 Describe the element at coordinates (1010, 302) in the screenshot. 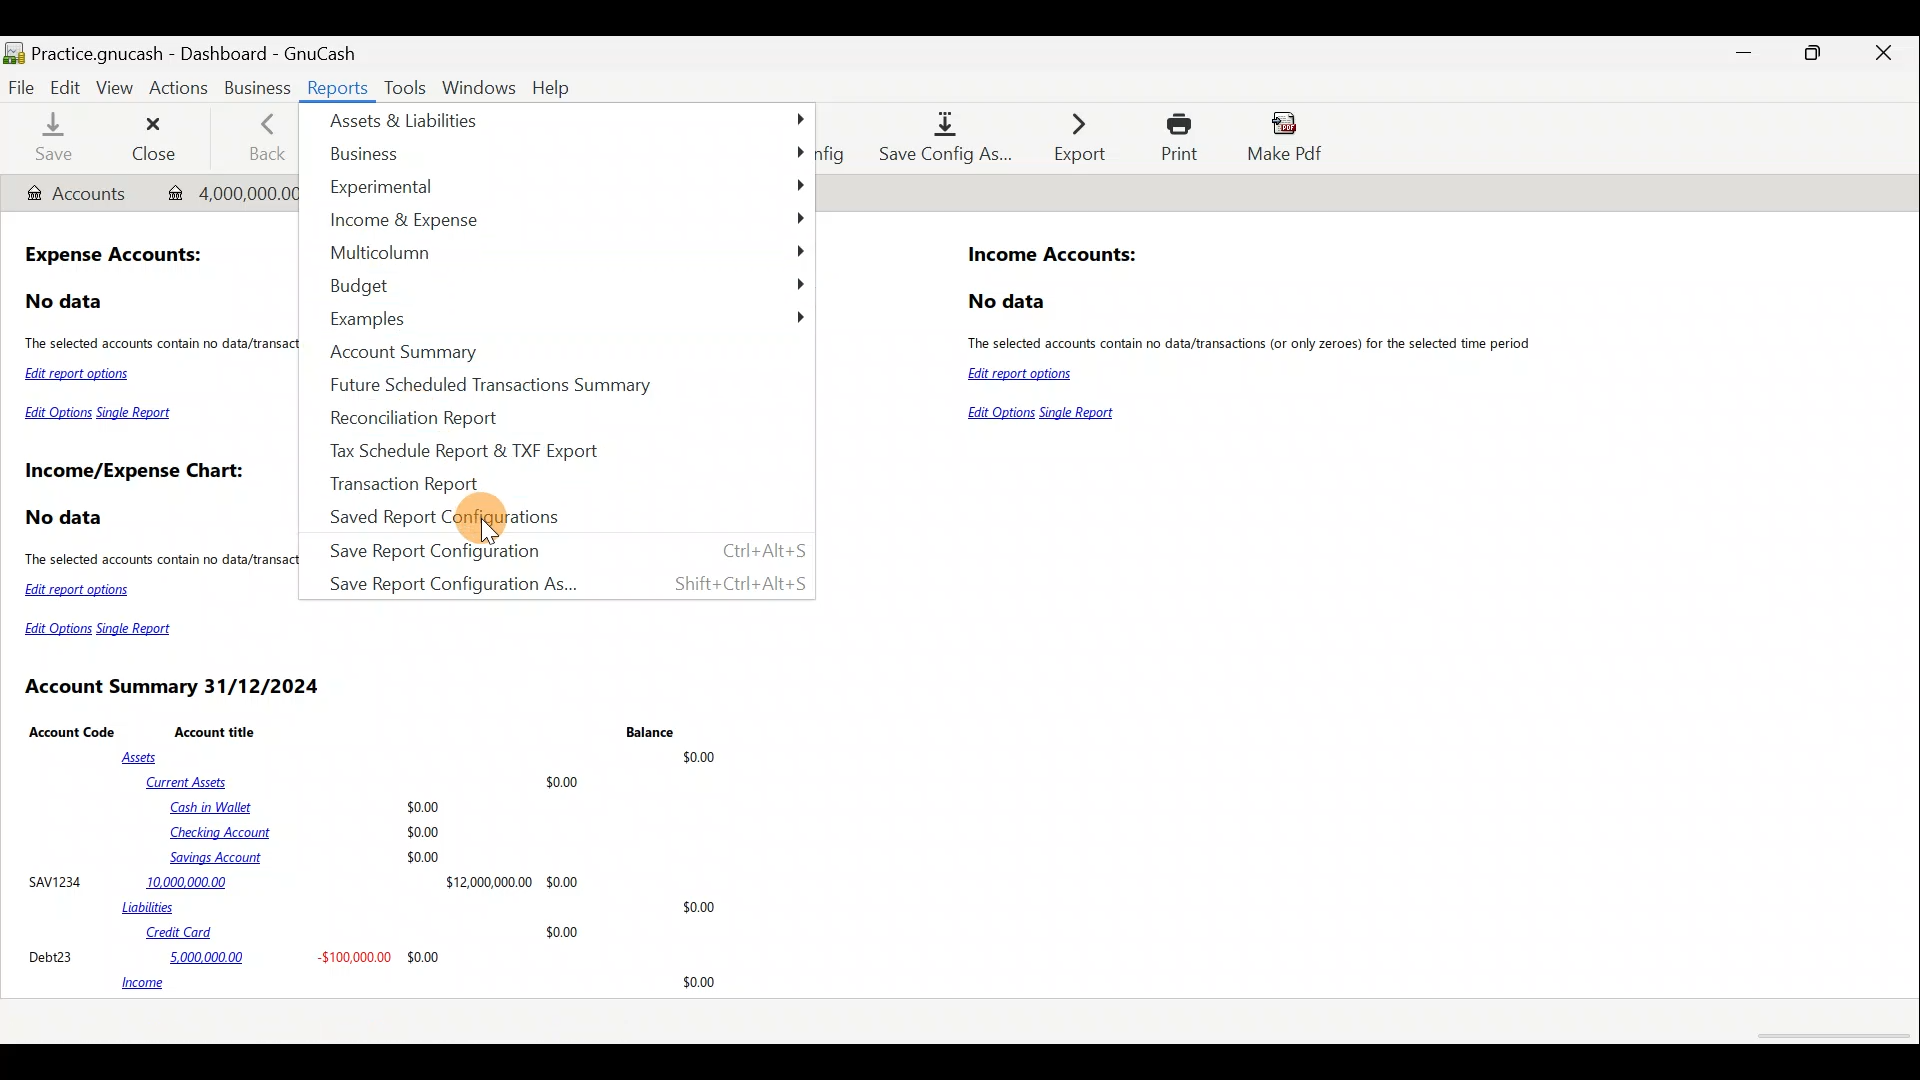

I see `No data` at that location.